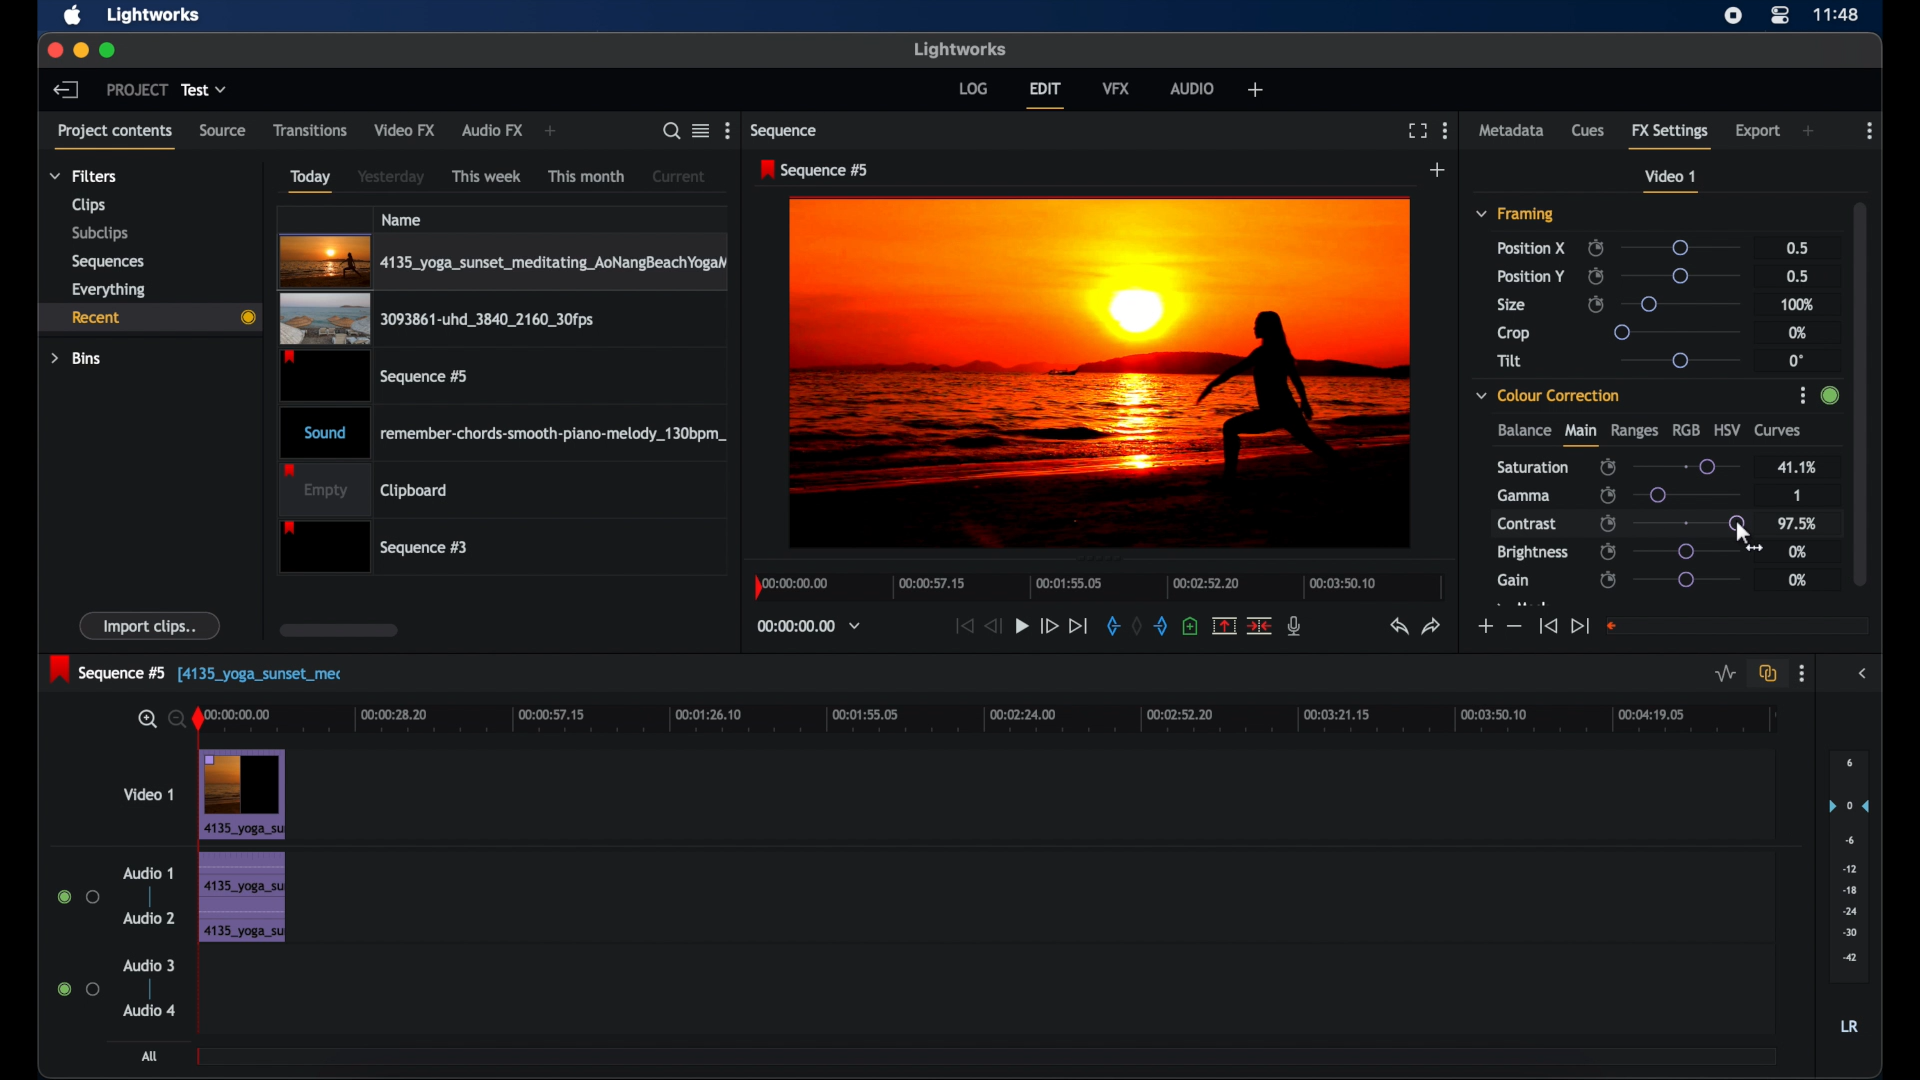 The width and height of the screenshot is (1920, 1080). Describe the element at coordinates (552, 132) in the screenshot. I see `add` at that location.